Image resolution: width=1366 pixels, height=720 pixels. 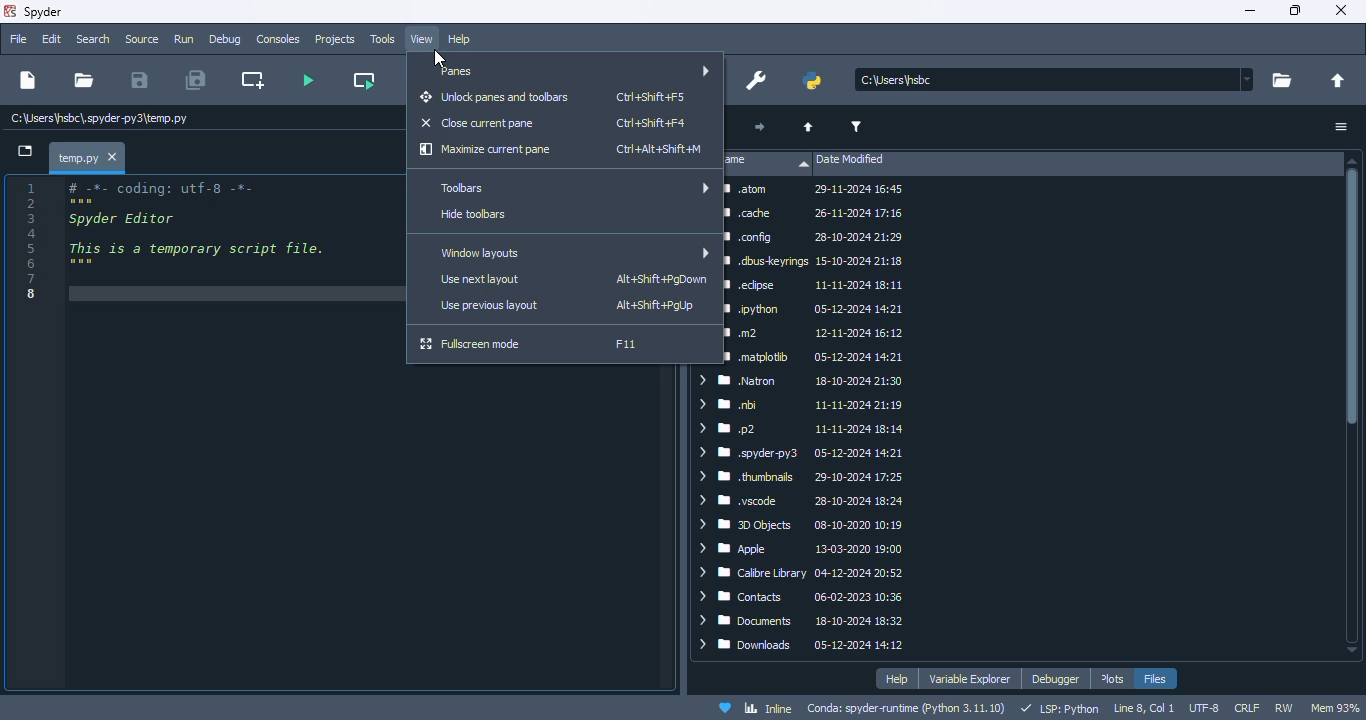 What do you see at coordinates (658, 149) in the screenshot?
I see `shortcut for maximize current pane` at bounding box center [658, 149].